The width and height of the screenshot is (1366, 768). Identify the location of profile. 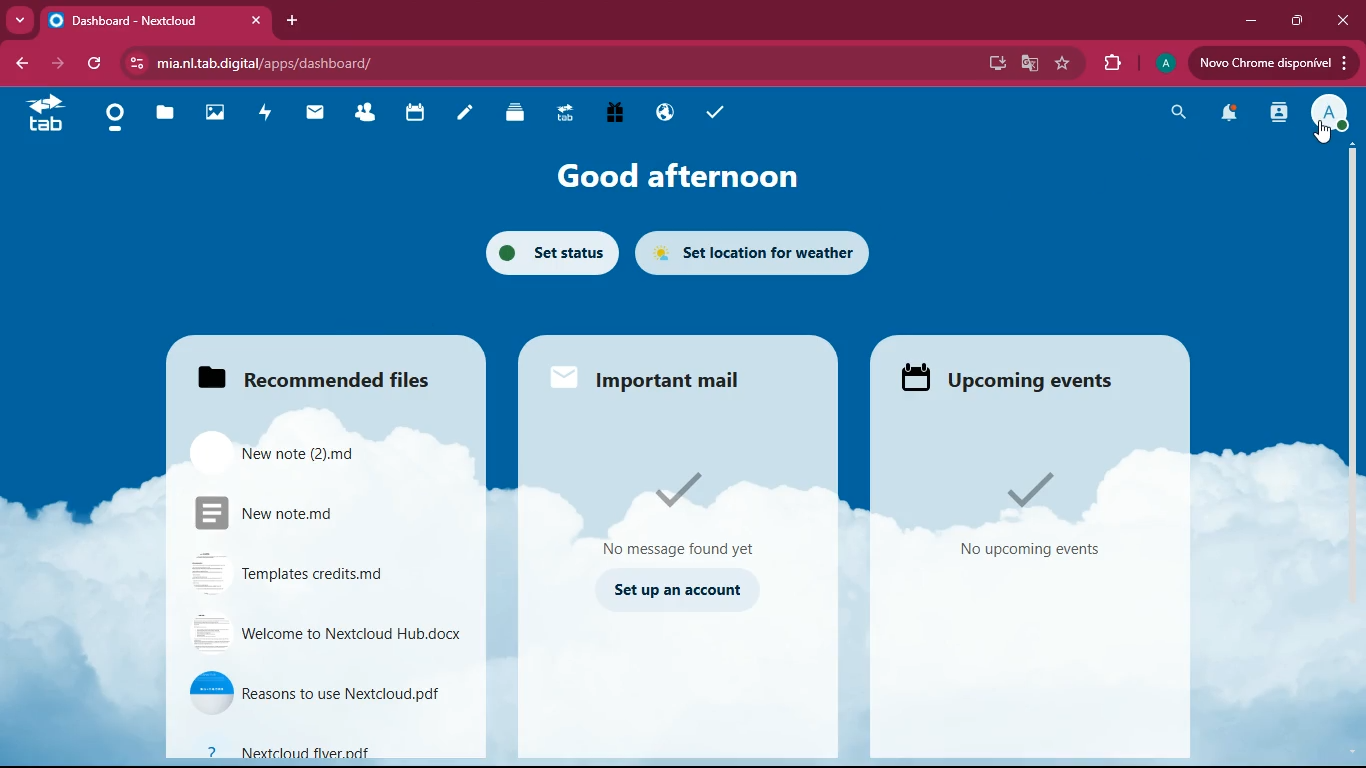
(1163, 66).